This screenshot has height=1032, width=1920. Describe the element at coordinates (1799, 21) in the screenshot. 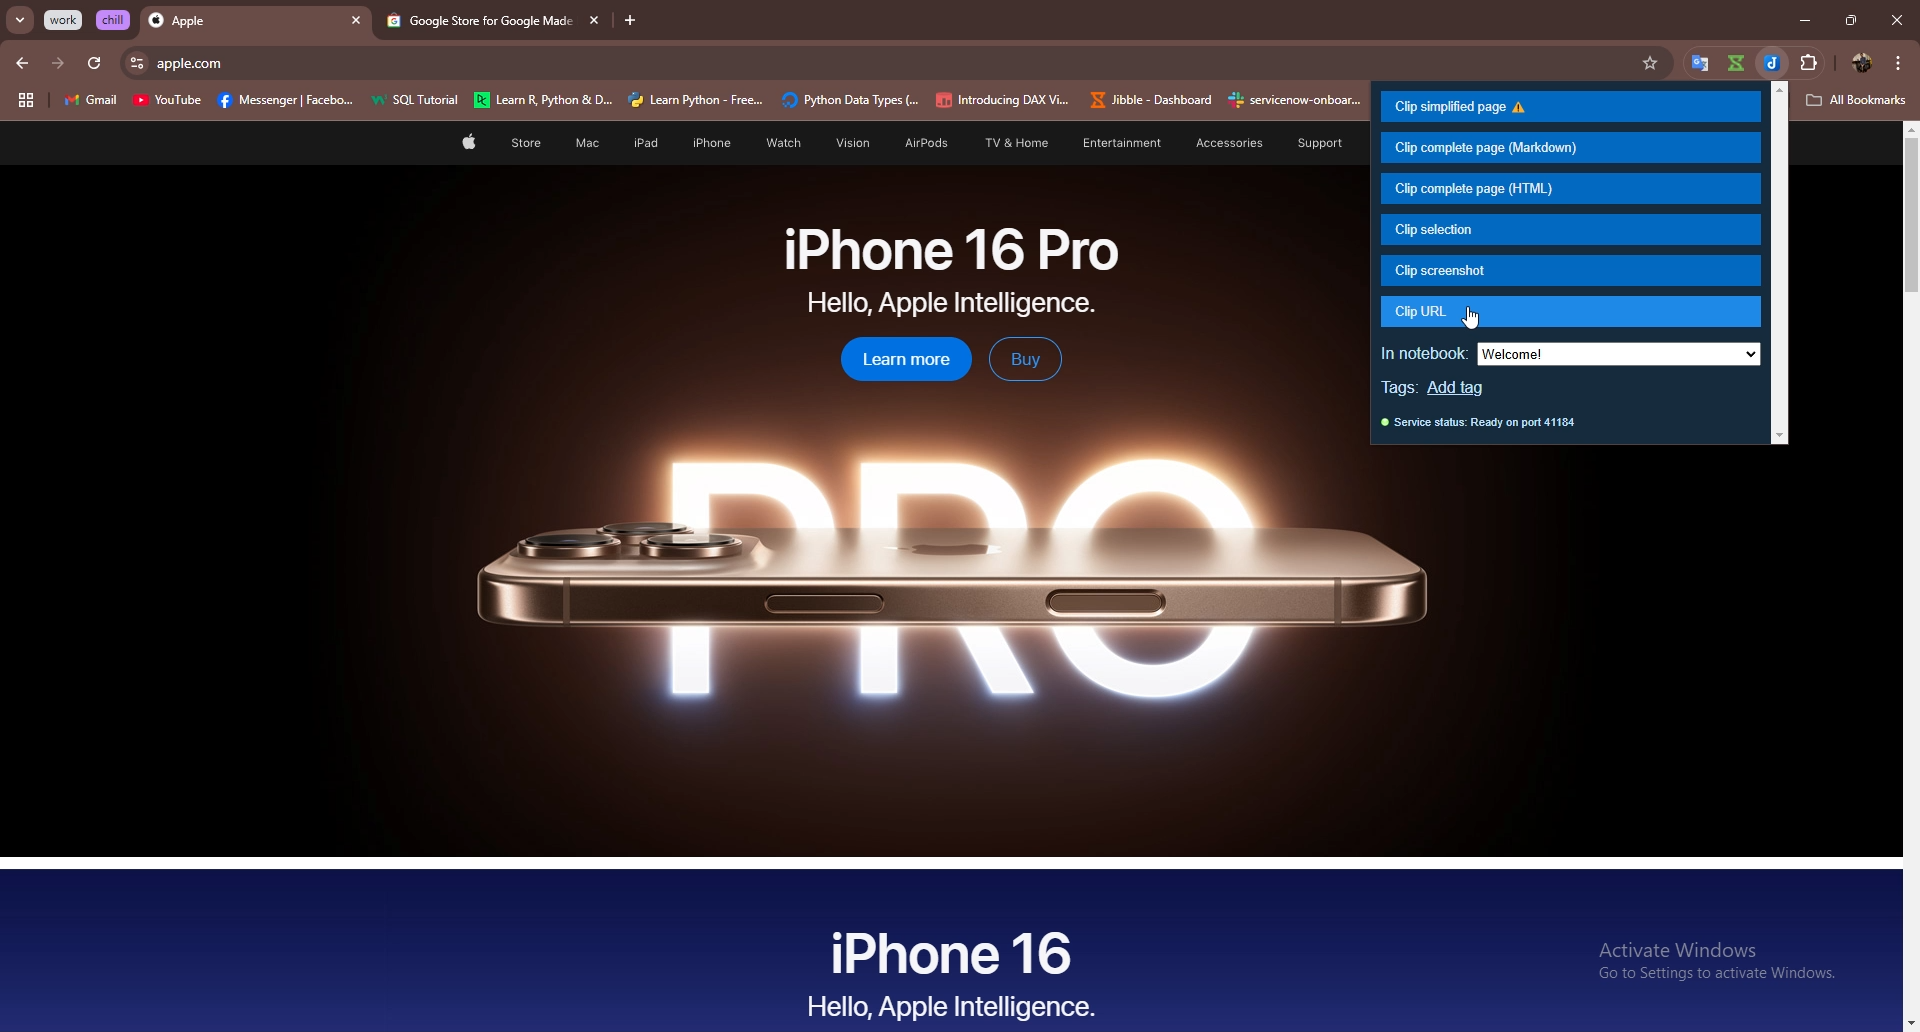

I see `minimize` at that location.